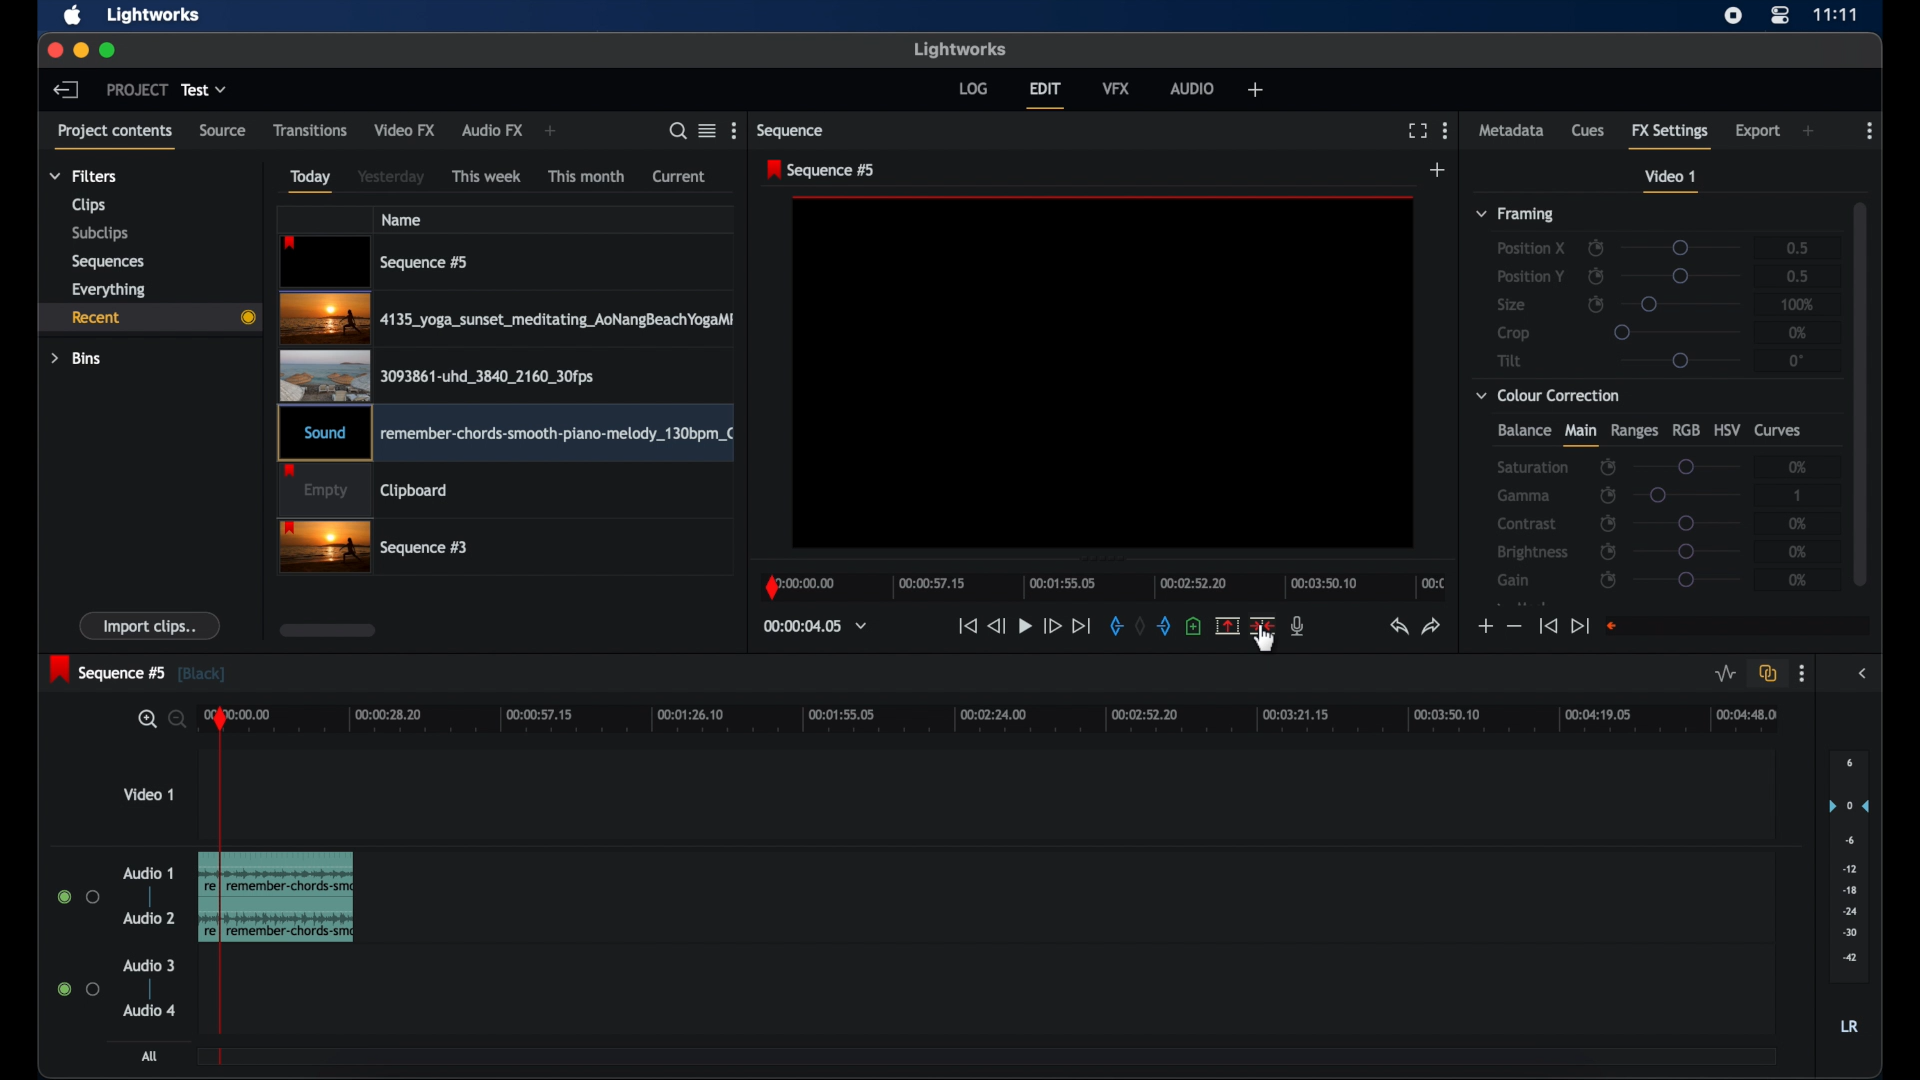 The image size is (1920, 1080). I want to click on sequence 5, so click(138, 671).